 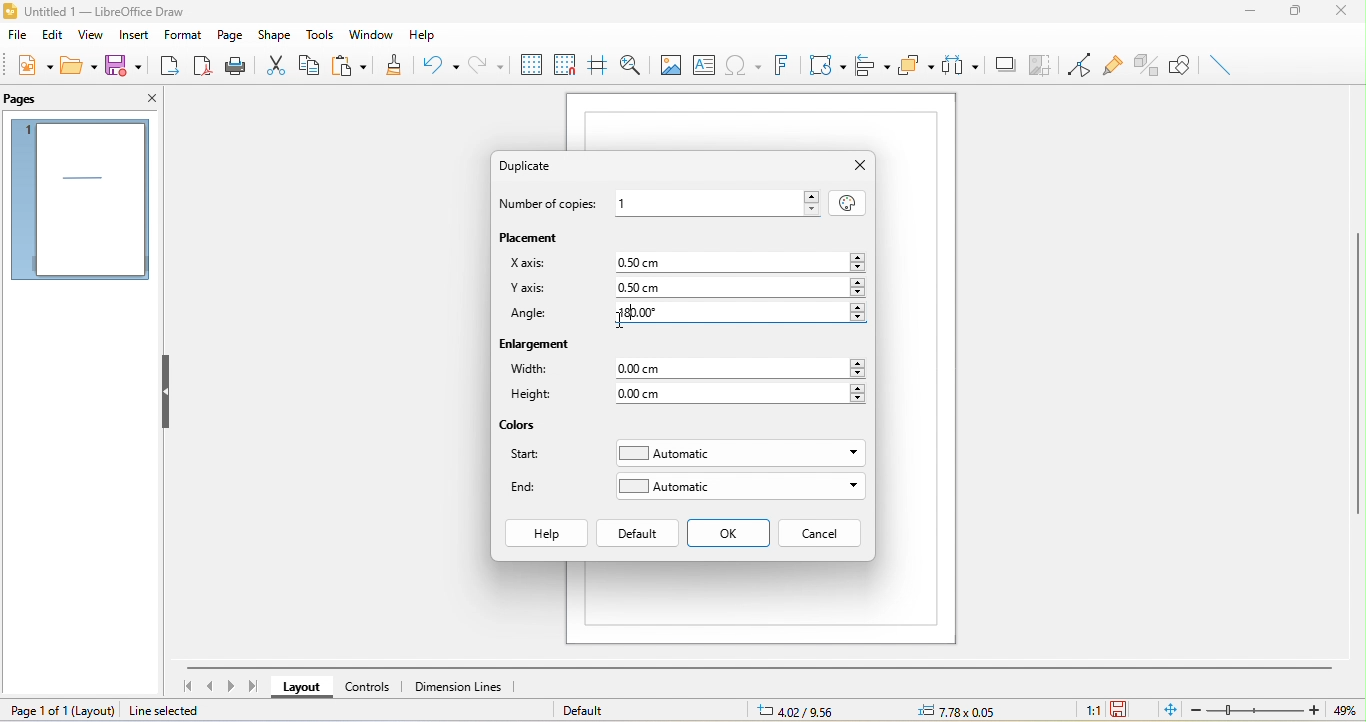 What do you see at coordinates (53, 35) in the screenshot?
I see `edit` at bounding box center [53, 35].